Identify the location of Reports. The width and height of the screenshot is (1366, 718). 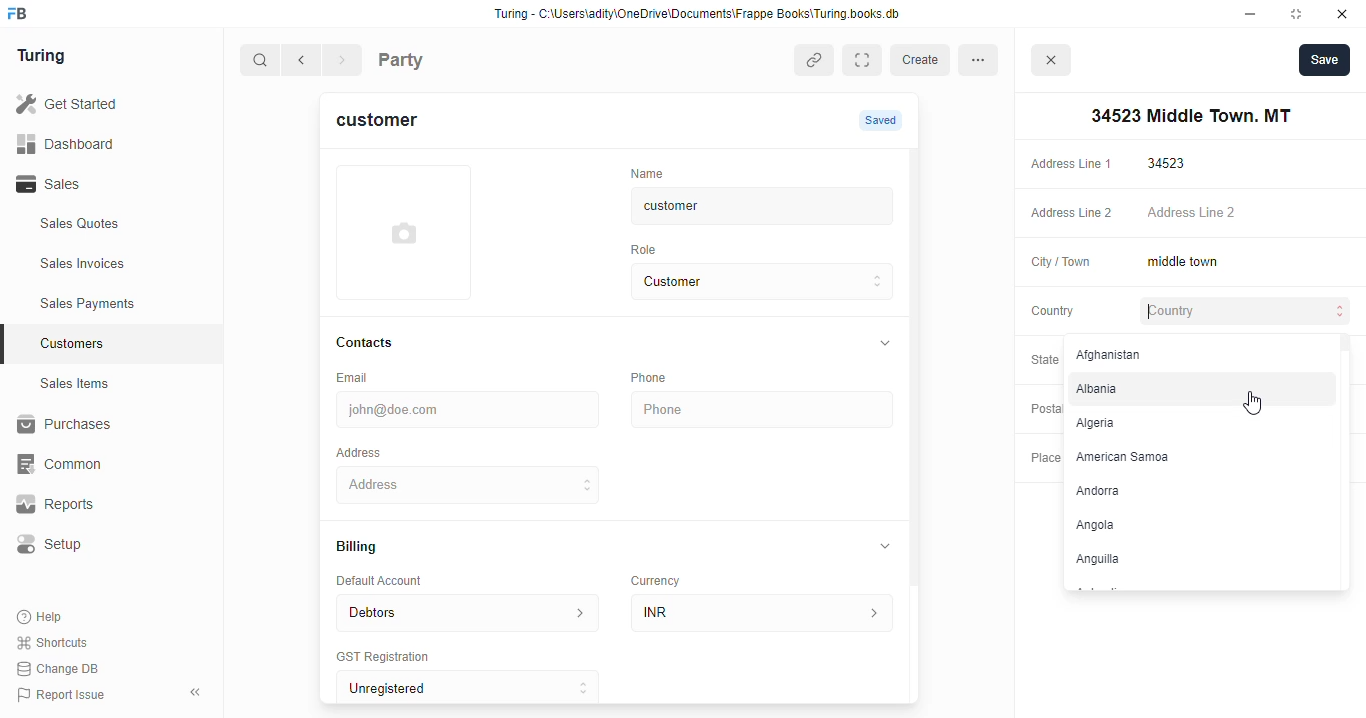
(91, 505).